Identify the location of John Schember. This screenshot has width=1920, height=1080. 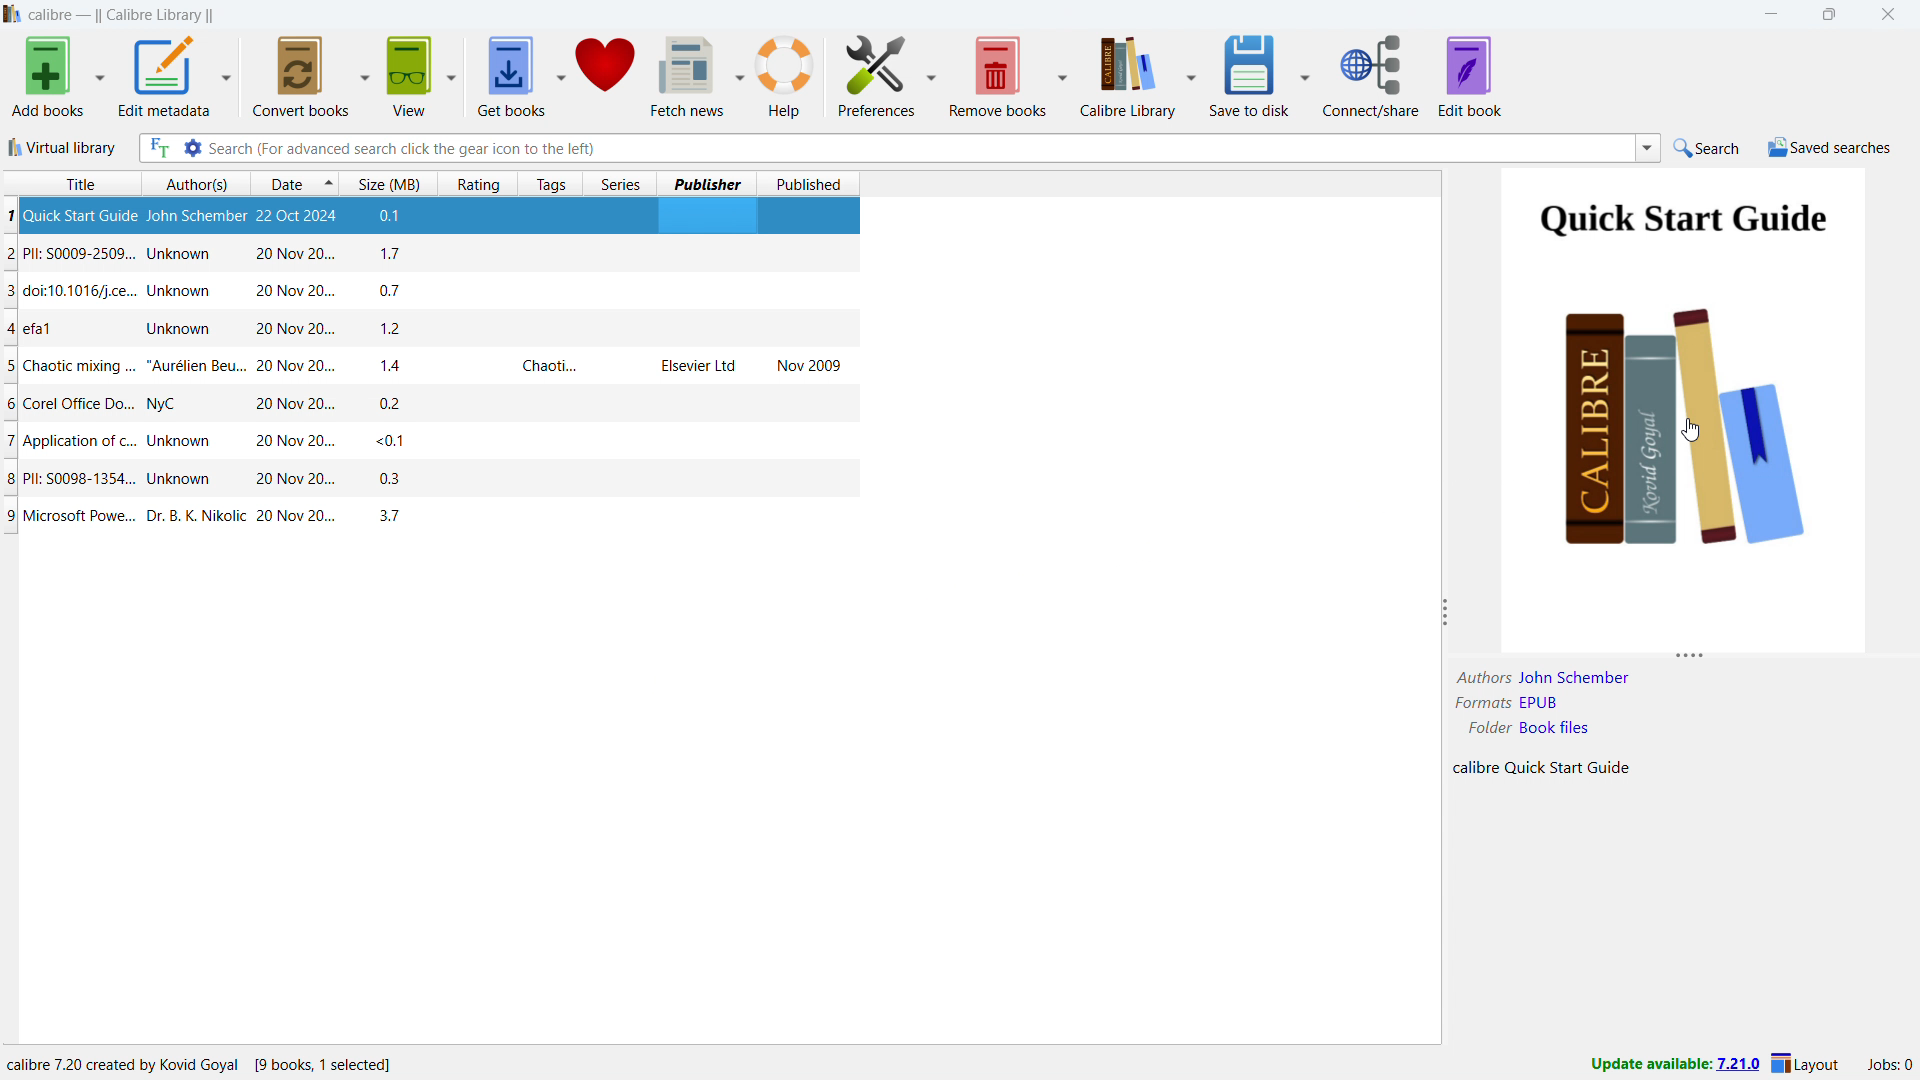
(1574, 677).